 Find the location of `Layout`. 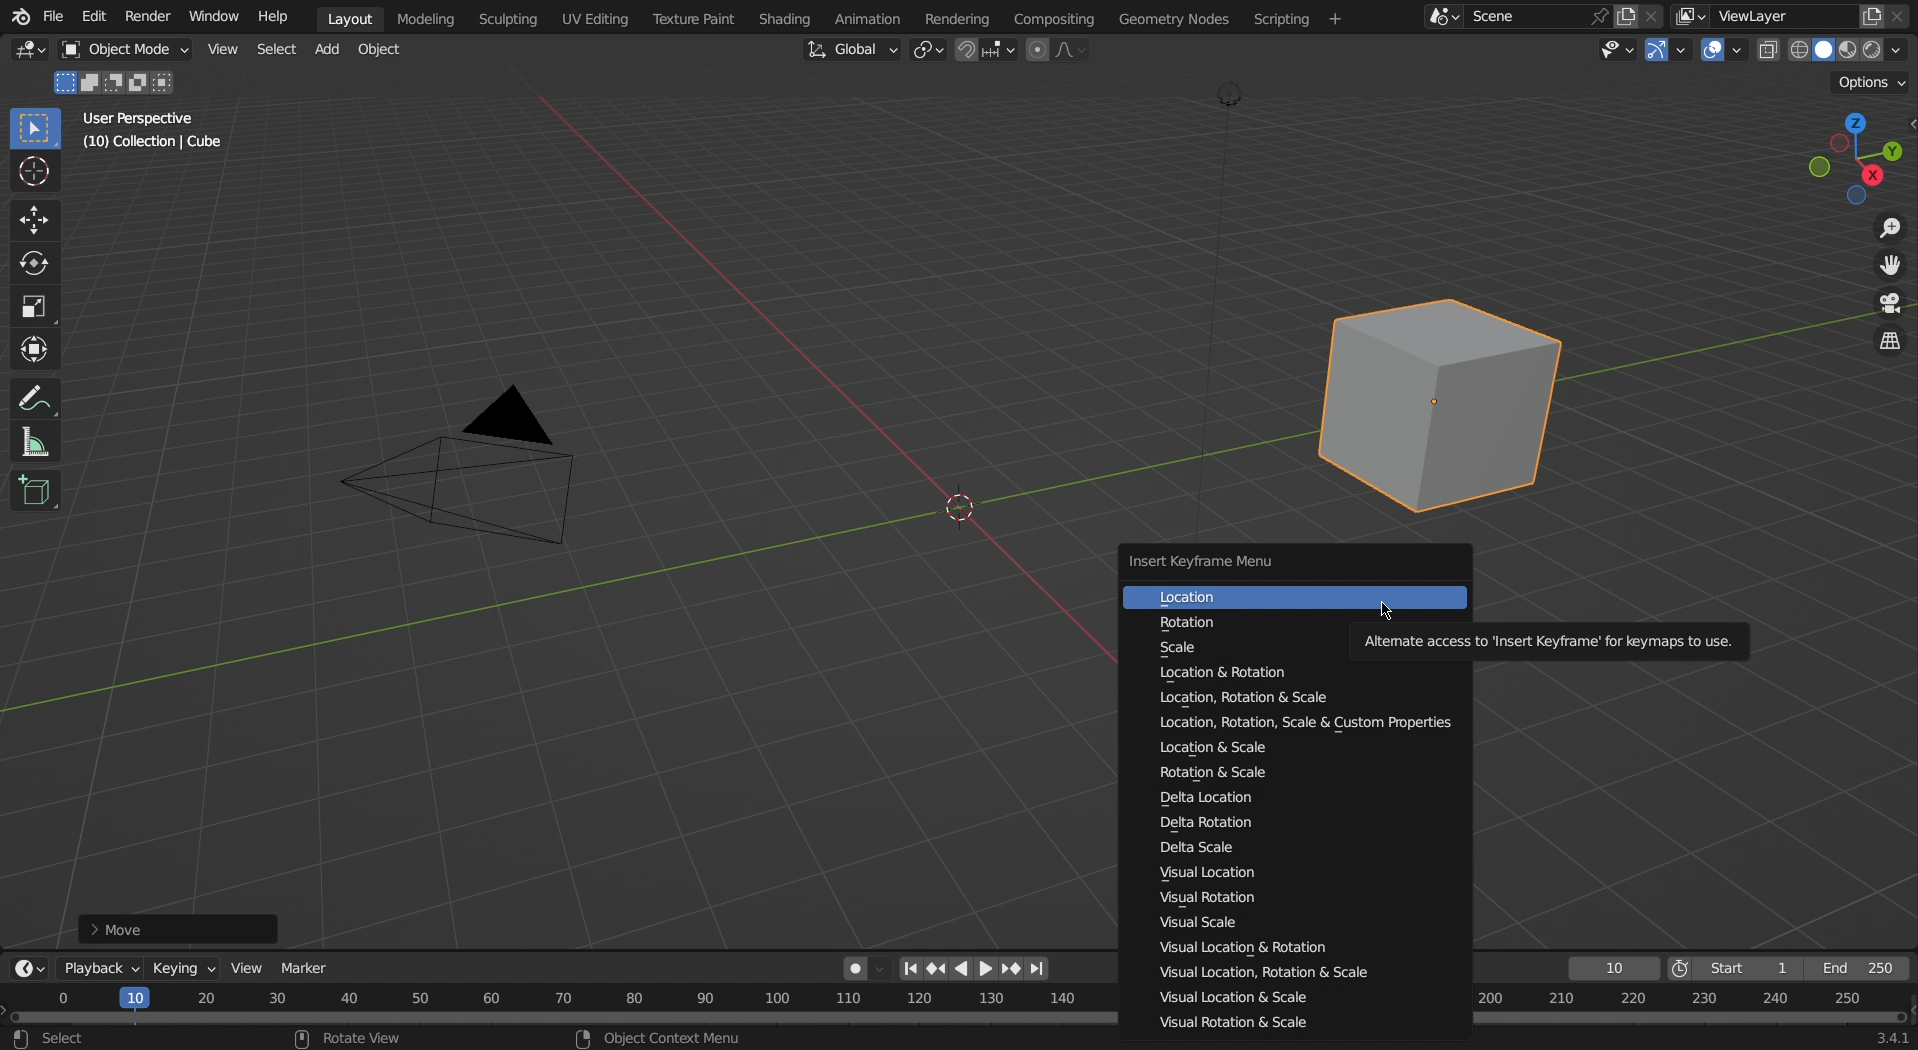

Layout is located at coordinates (354, 16).